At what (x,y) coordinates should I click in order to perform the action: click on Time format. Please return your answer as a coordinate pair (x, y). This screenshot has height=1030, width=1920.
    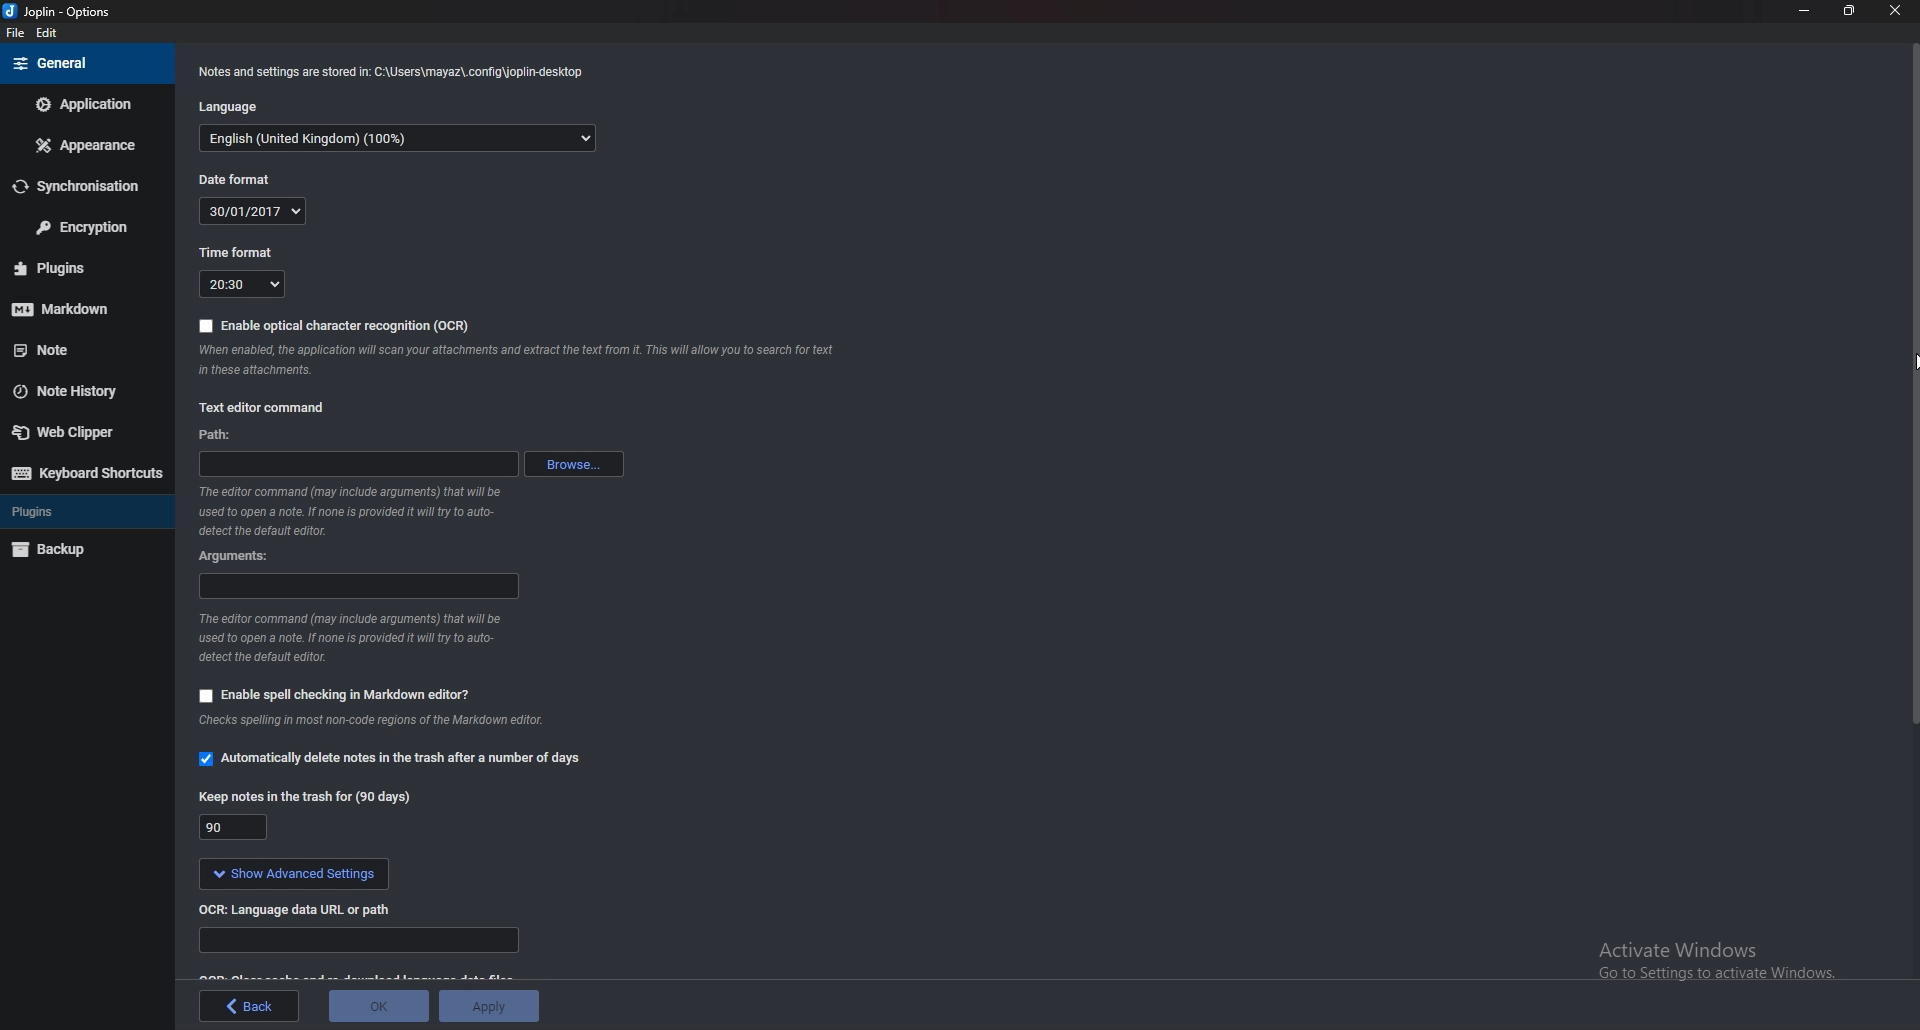
    Looking at the image, I should click on (236, 253).